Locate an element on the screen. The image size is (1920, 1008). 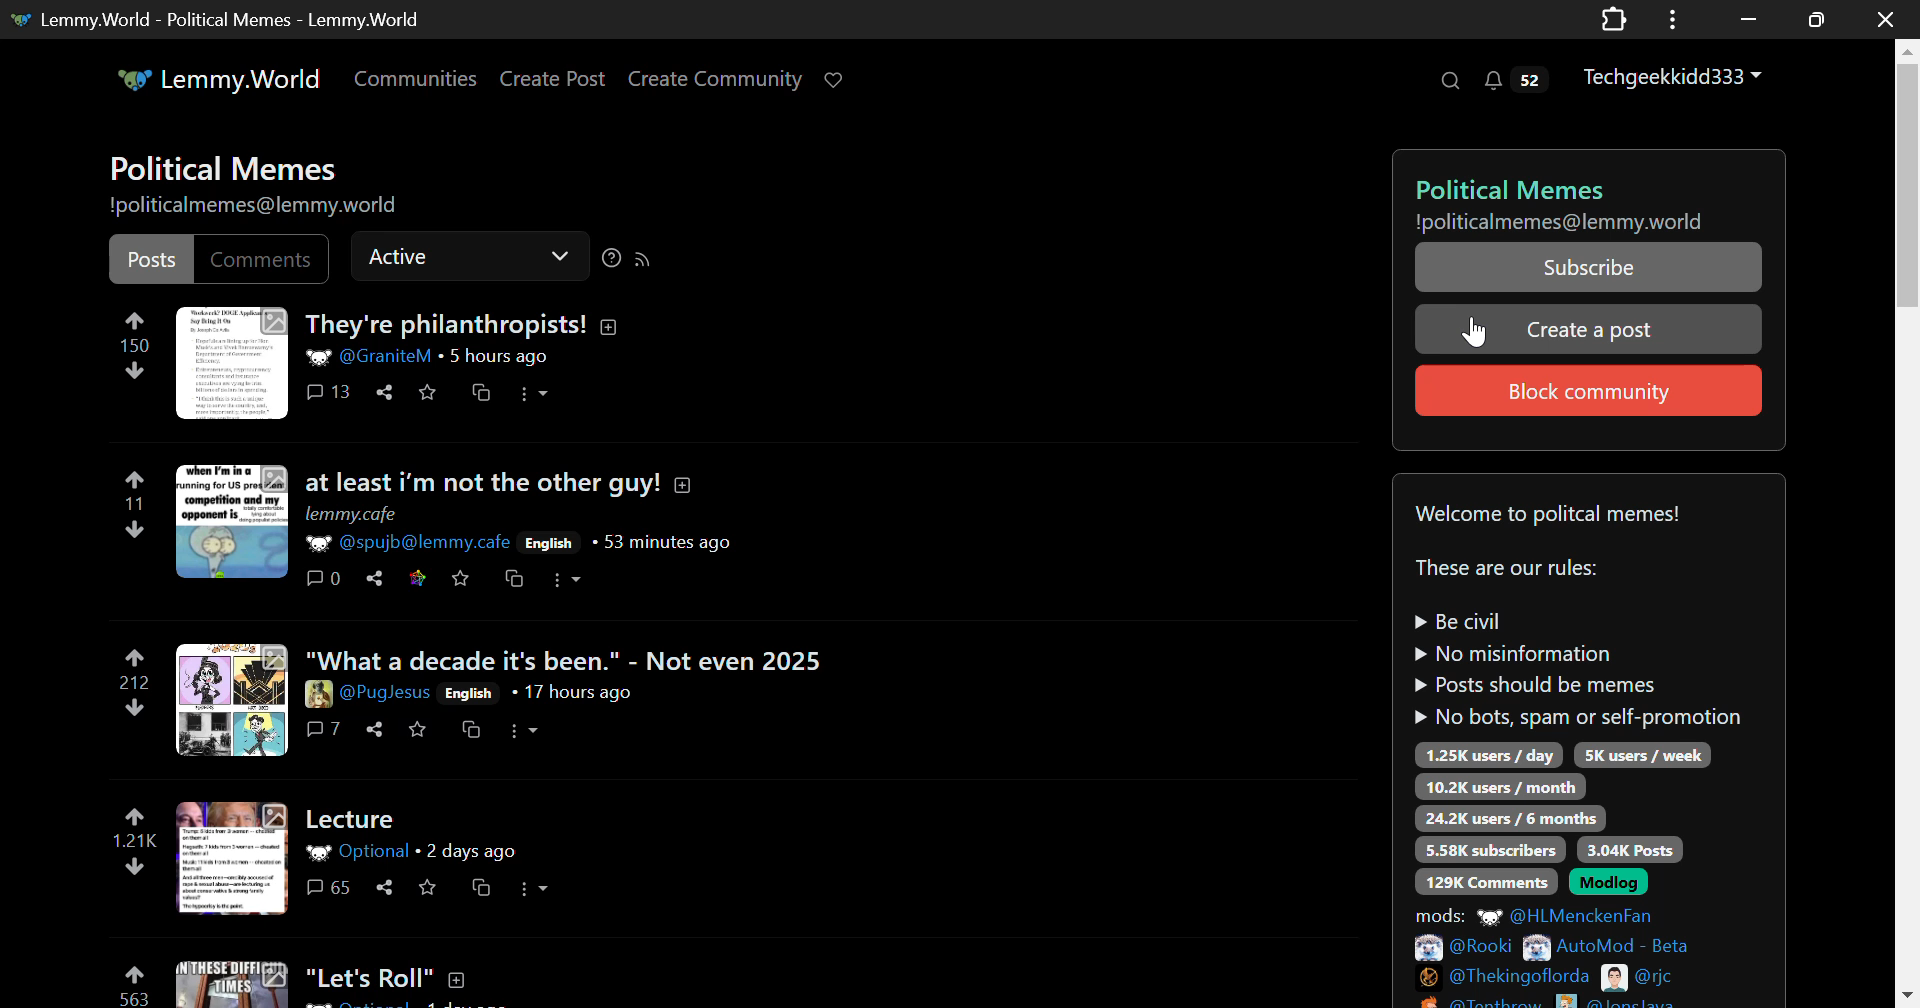
Save is located at coordinates (426, 889).